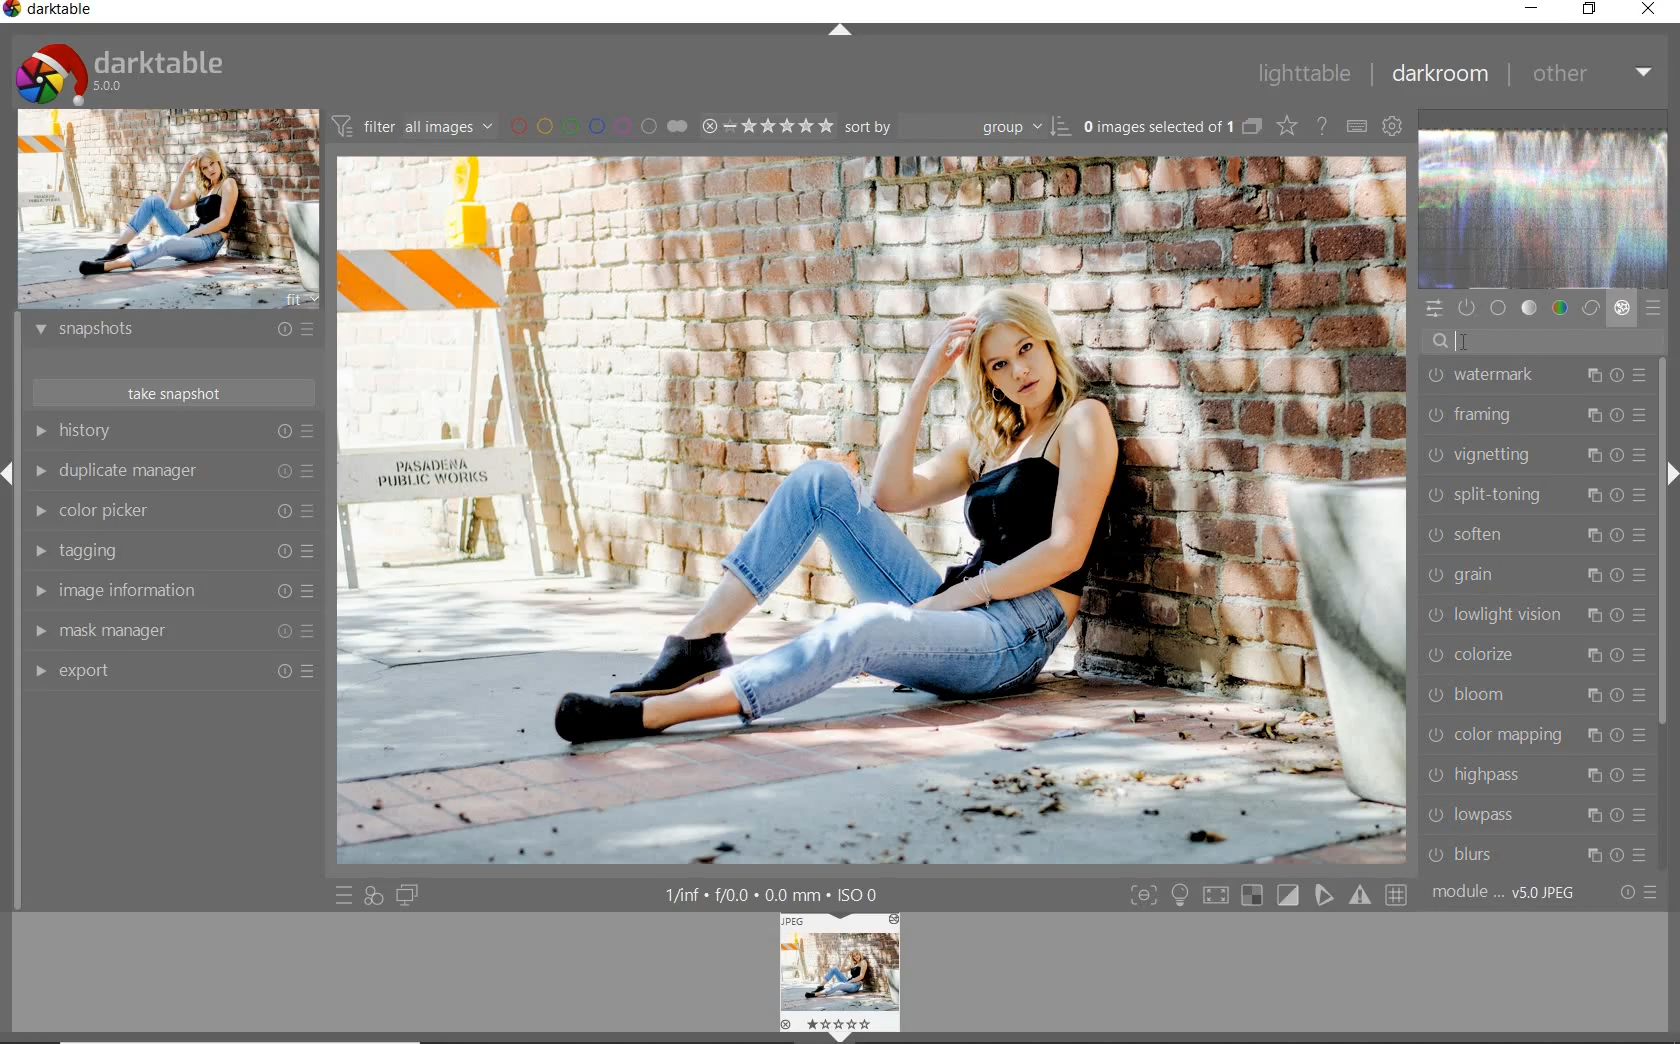  What do you see at coordinates (1394, 127) in the screenshot?
I see `show global preferences` at bounding box center [1394, 127].